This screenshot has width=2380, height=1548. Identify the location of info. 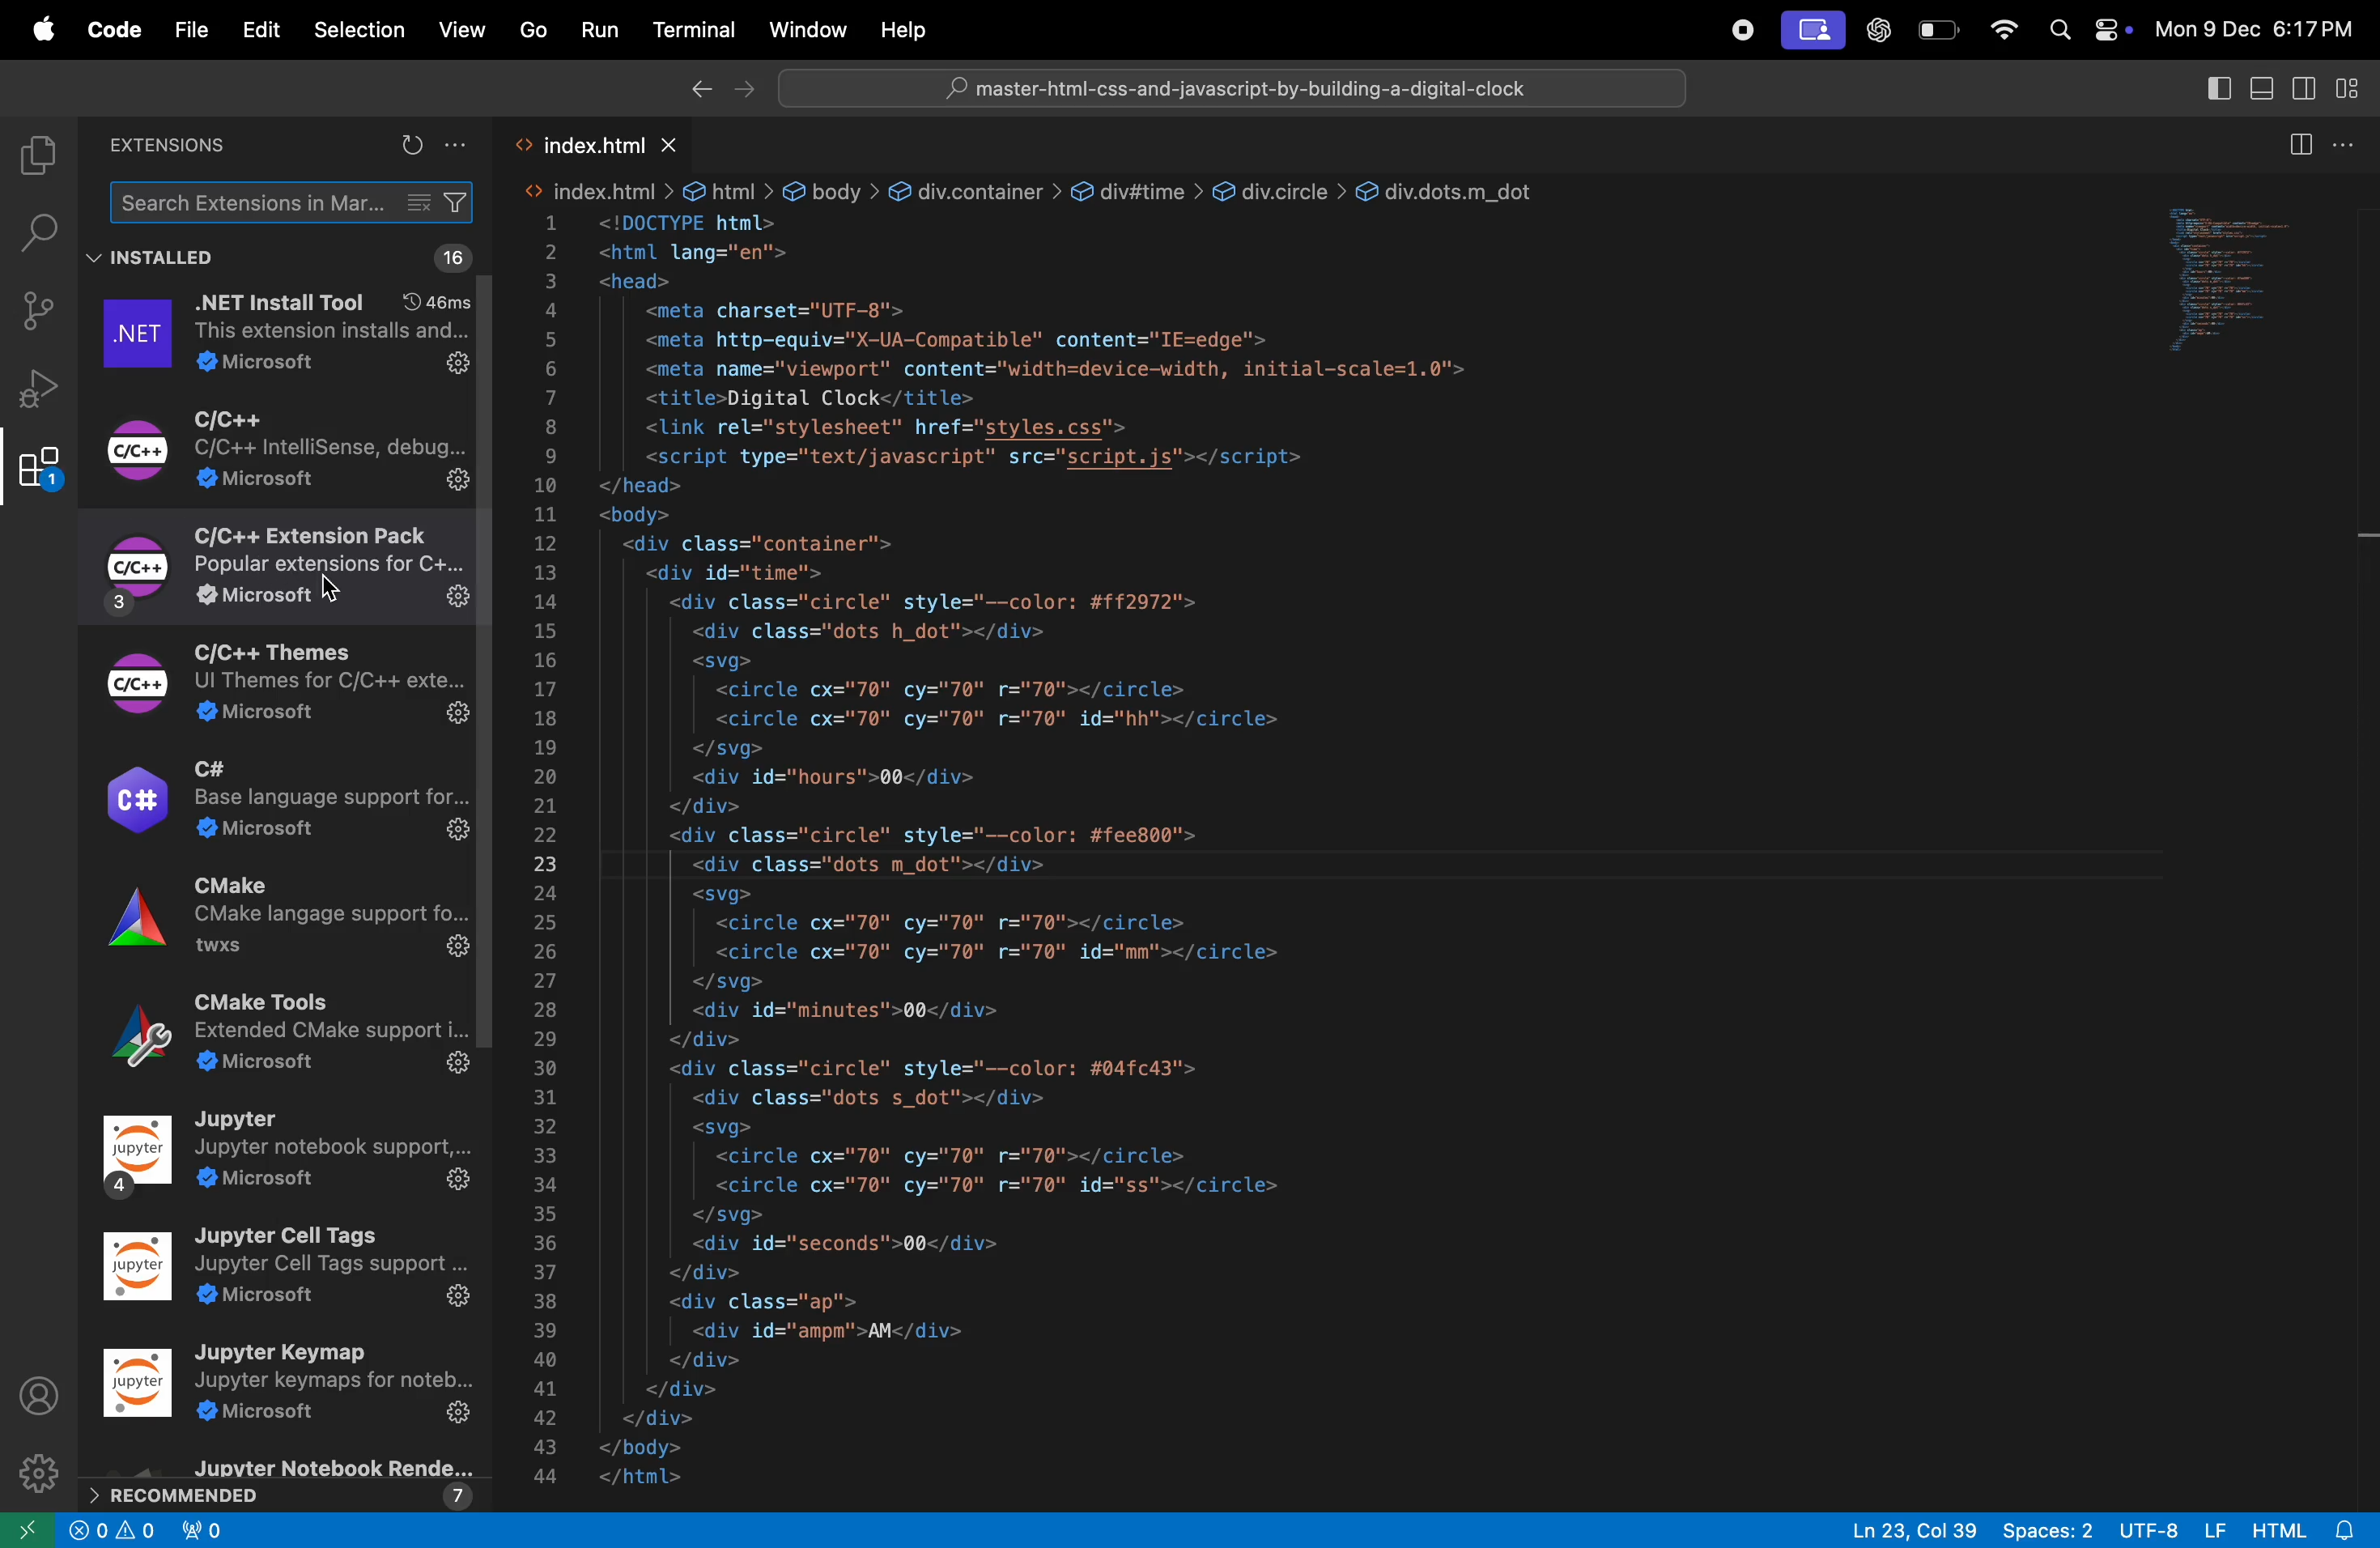
(114, 1534).